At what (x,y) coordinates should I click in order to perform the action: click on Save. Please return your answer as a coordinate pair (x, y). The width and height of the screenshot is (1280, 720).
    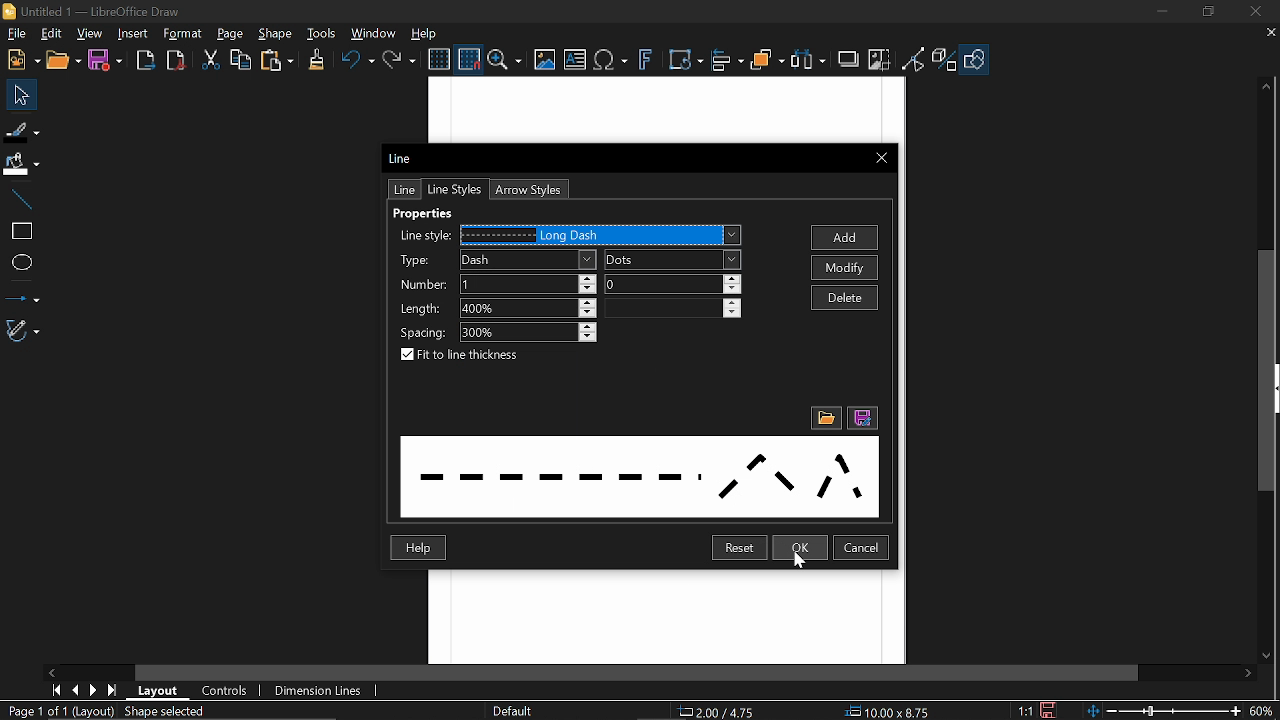
    Looking at the image, I should click on (1049, 710).